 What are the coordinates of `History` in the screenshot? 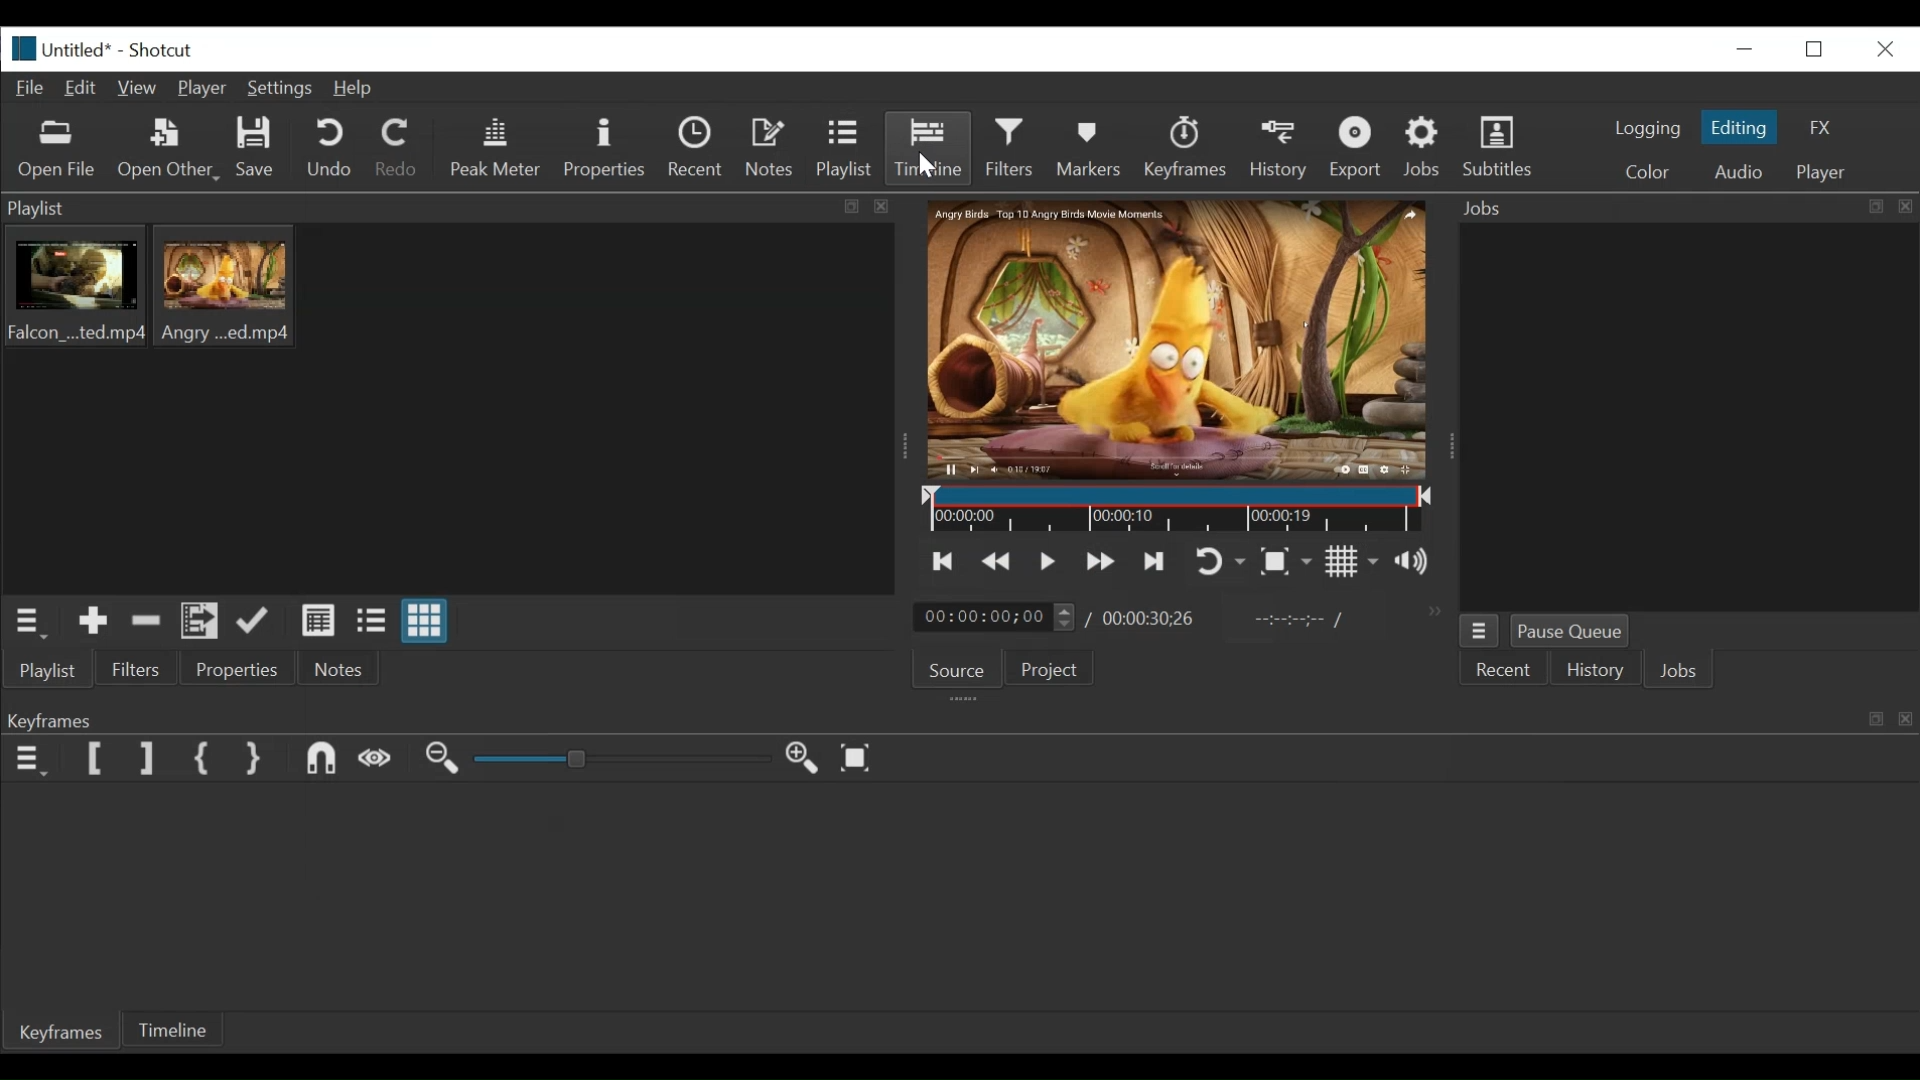 It's located at (1282, 147).